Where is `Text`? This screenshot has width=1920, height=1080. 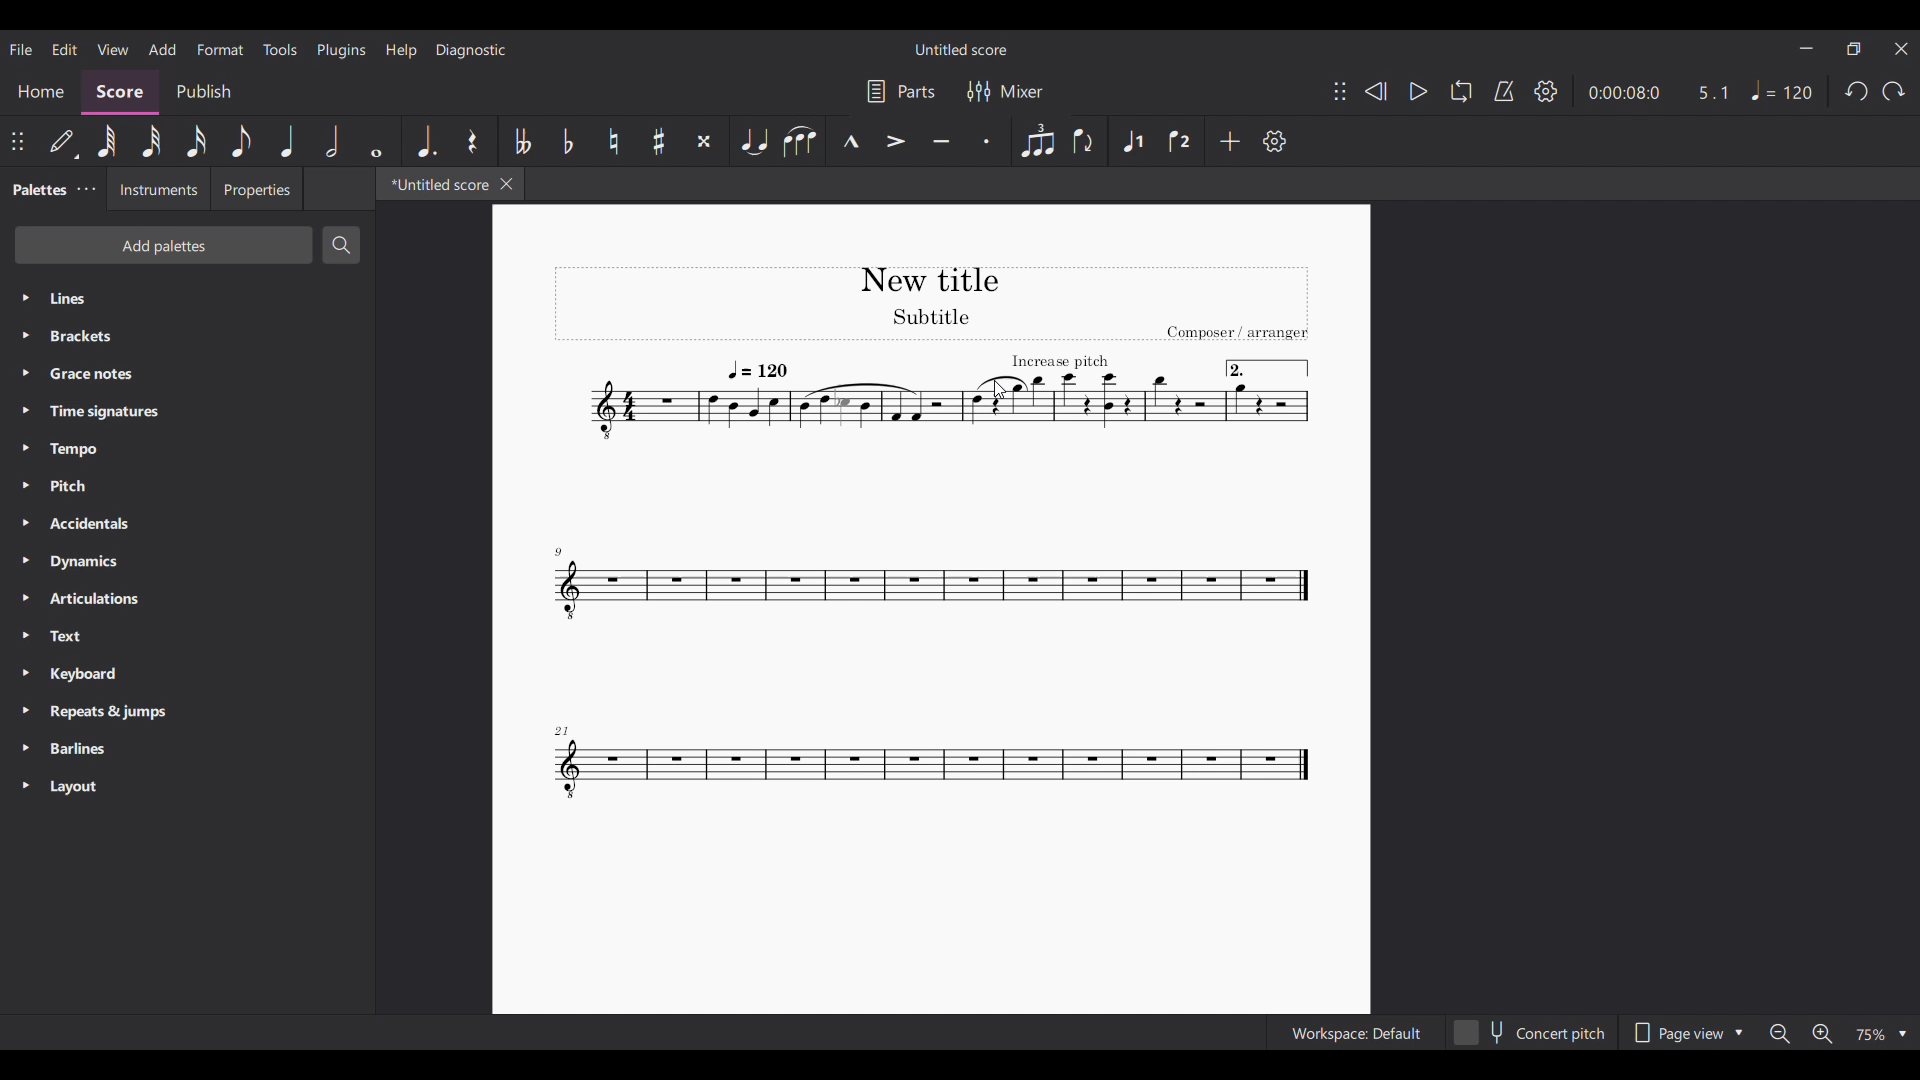 Text is located at coordinates (187, 636).